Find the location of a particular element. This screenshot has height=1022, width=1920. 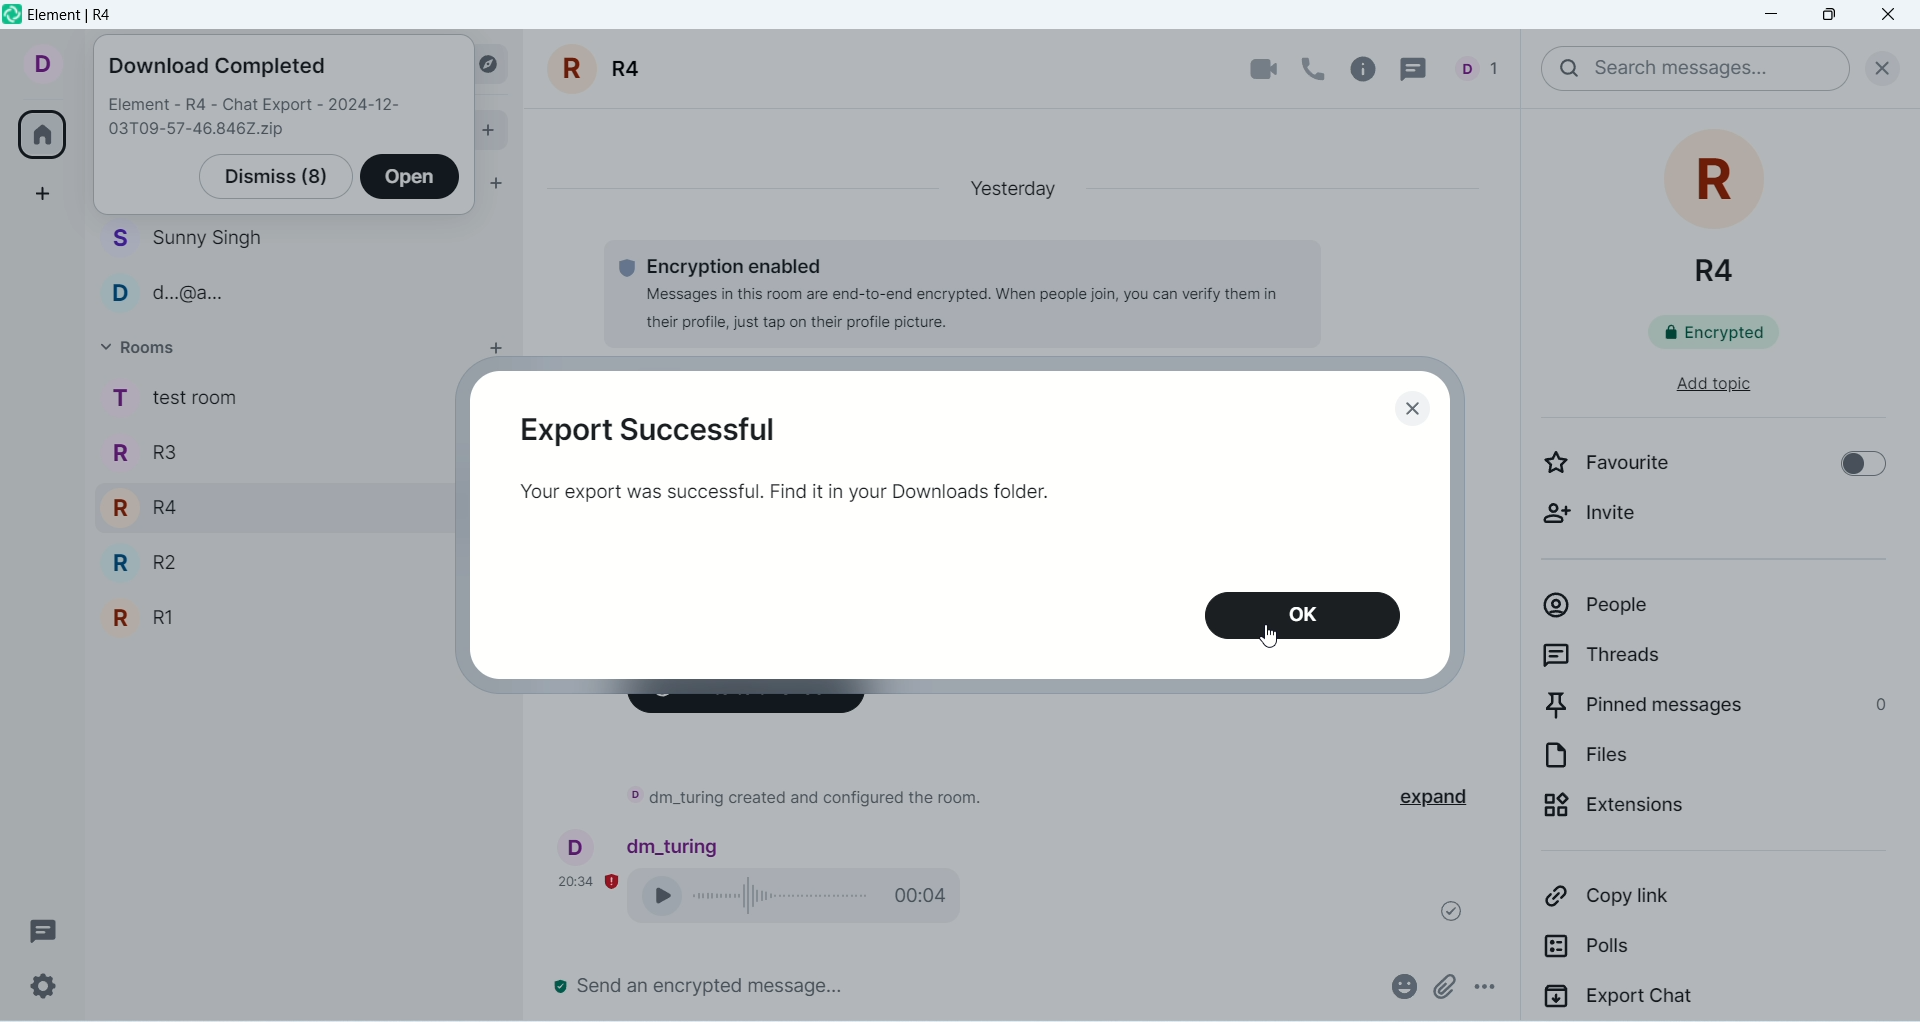

export successful is located at coordinates (646, 429).